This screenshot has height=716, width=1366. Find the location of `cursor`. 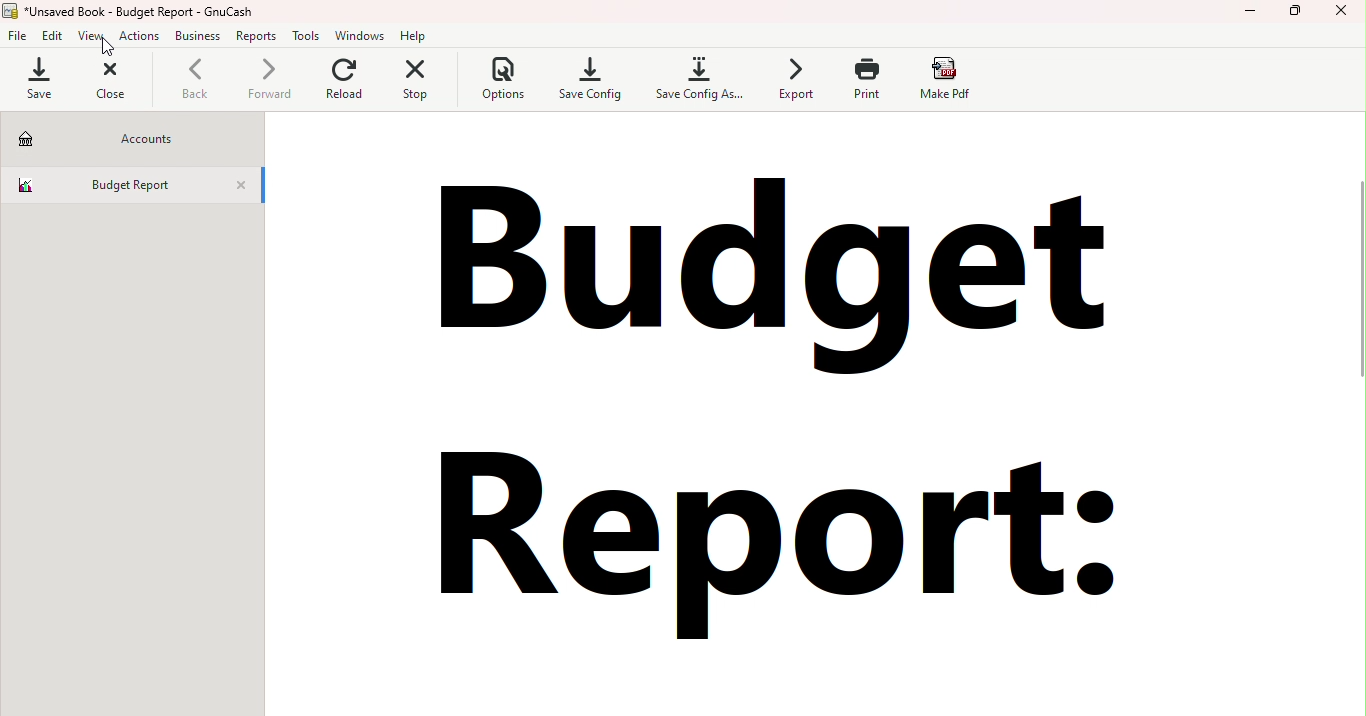

cursor is located at coordinates (108, 50).